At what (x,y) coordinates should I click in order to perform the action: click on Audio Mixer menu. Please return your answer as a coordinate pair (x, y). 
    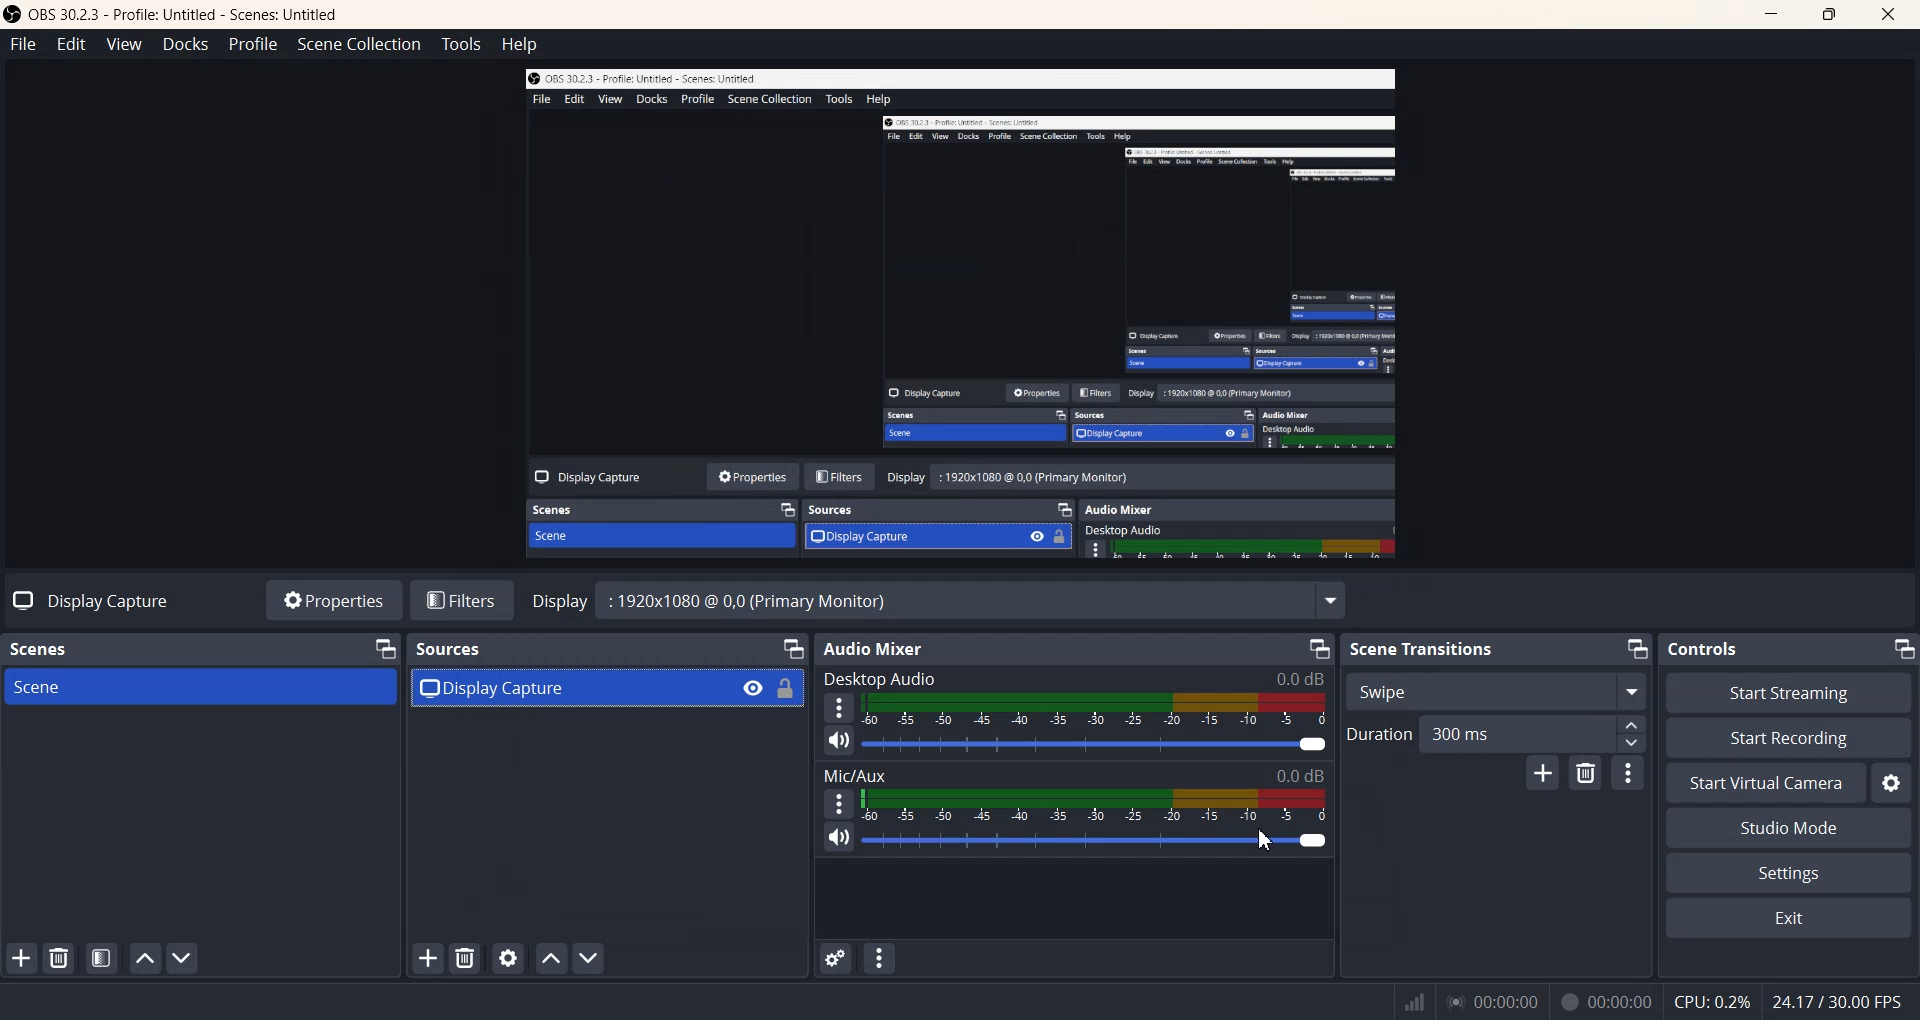
    Looking at the image, I should click on (880, 958).